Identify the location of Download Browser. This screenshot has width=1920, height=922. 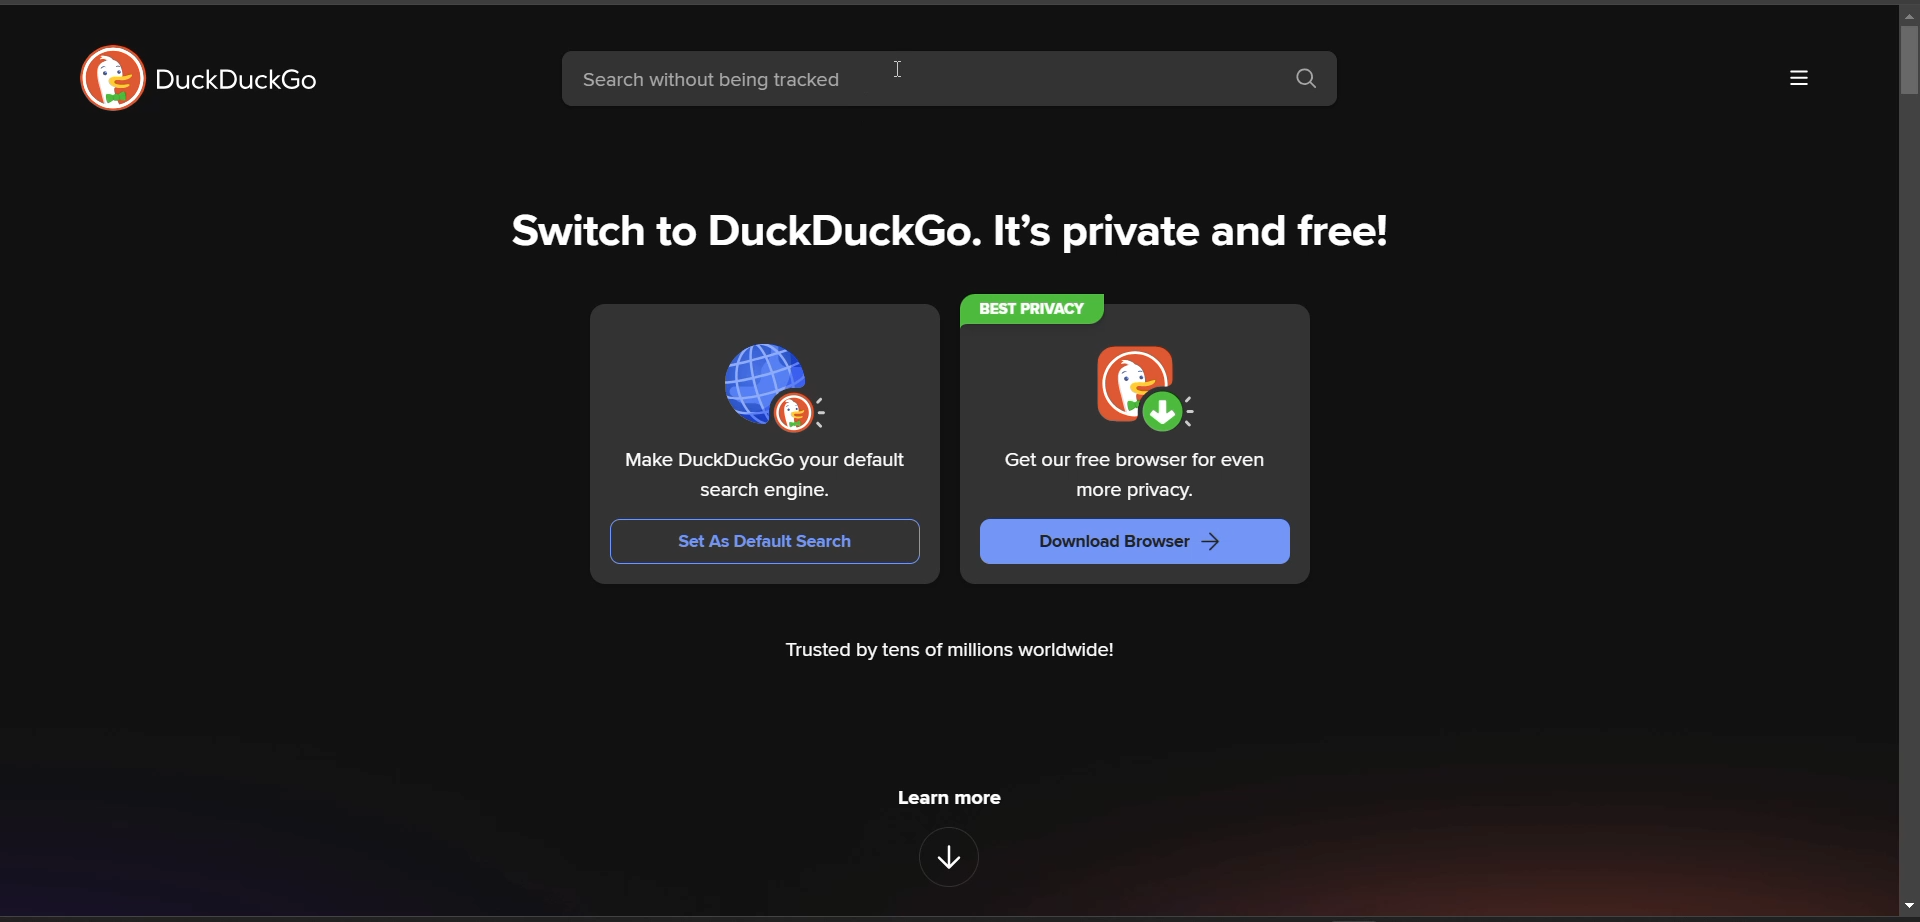
(1137, 544).